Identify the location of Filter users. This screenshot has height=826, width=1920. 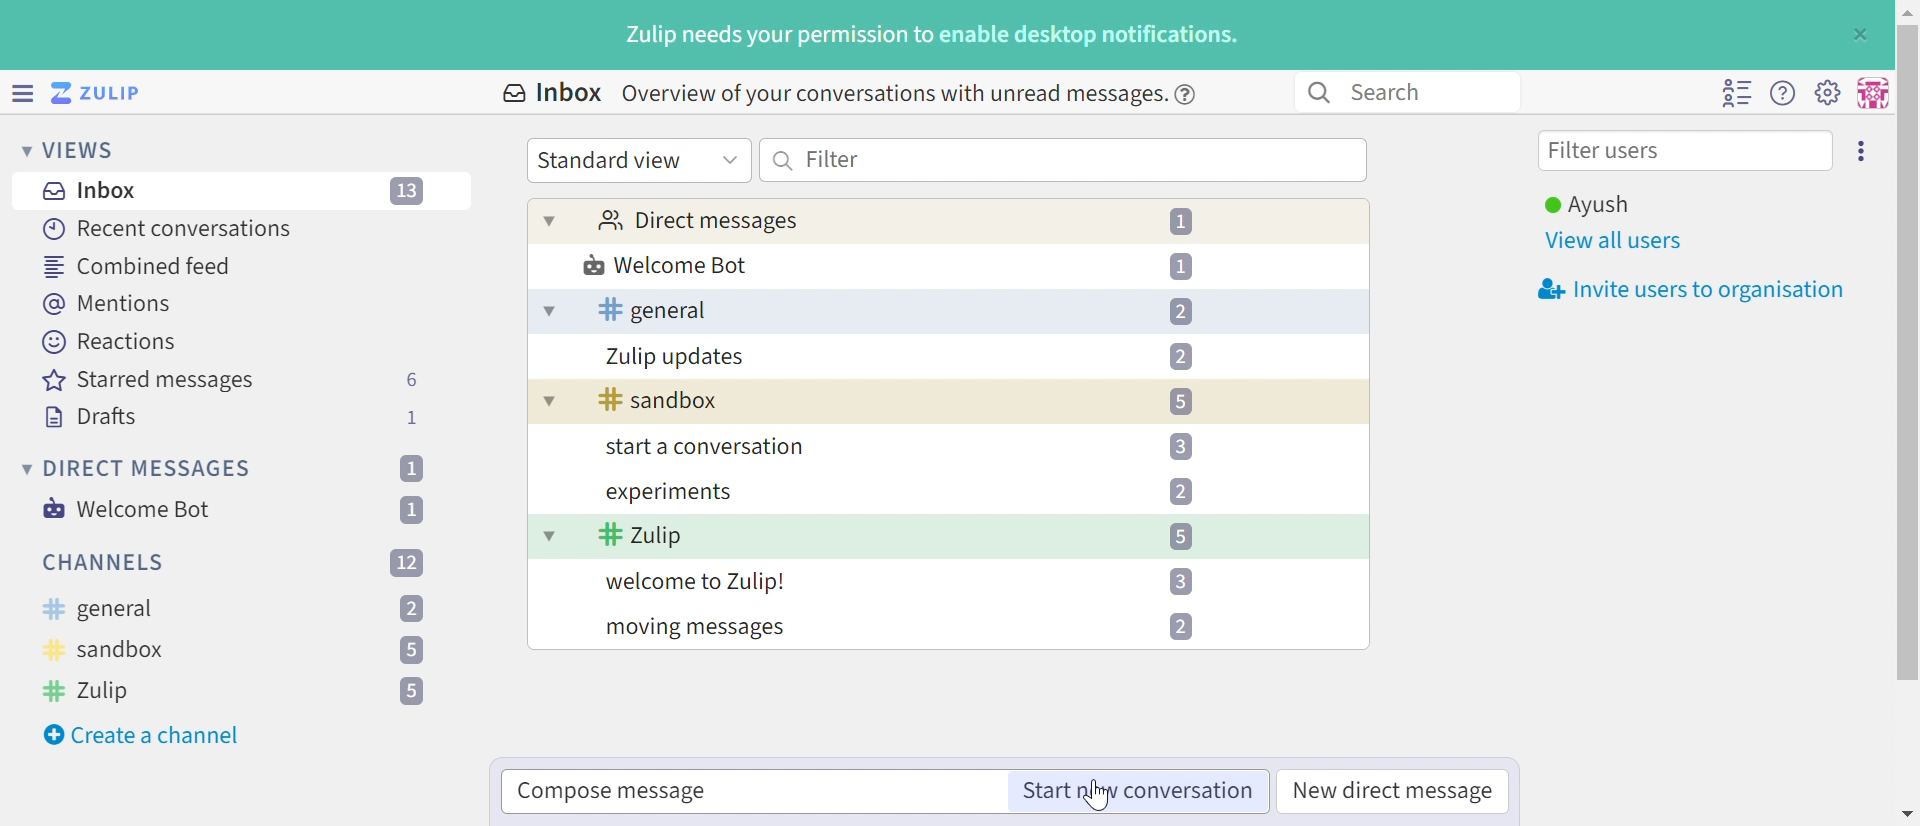
(1609, 153).